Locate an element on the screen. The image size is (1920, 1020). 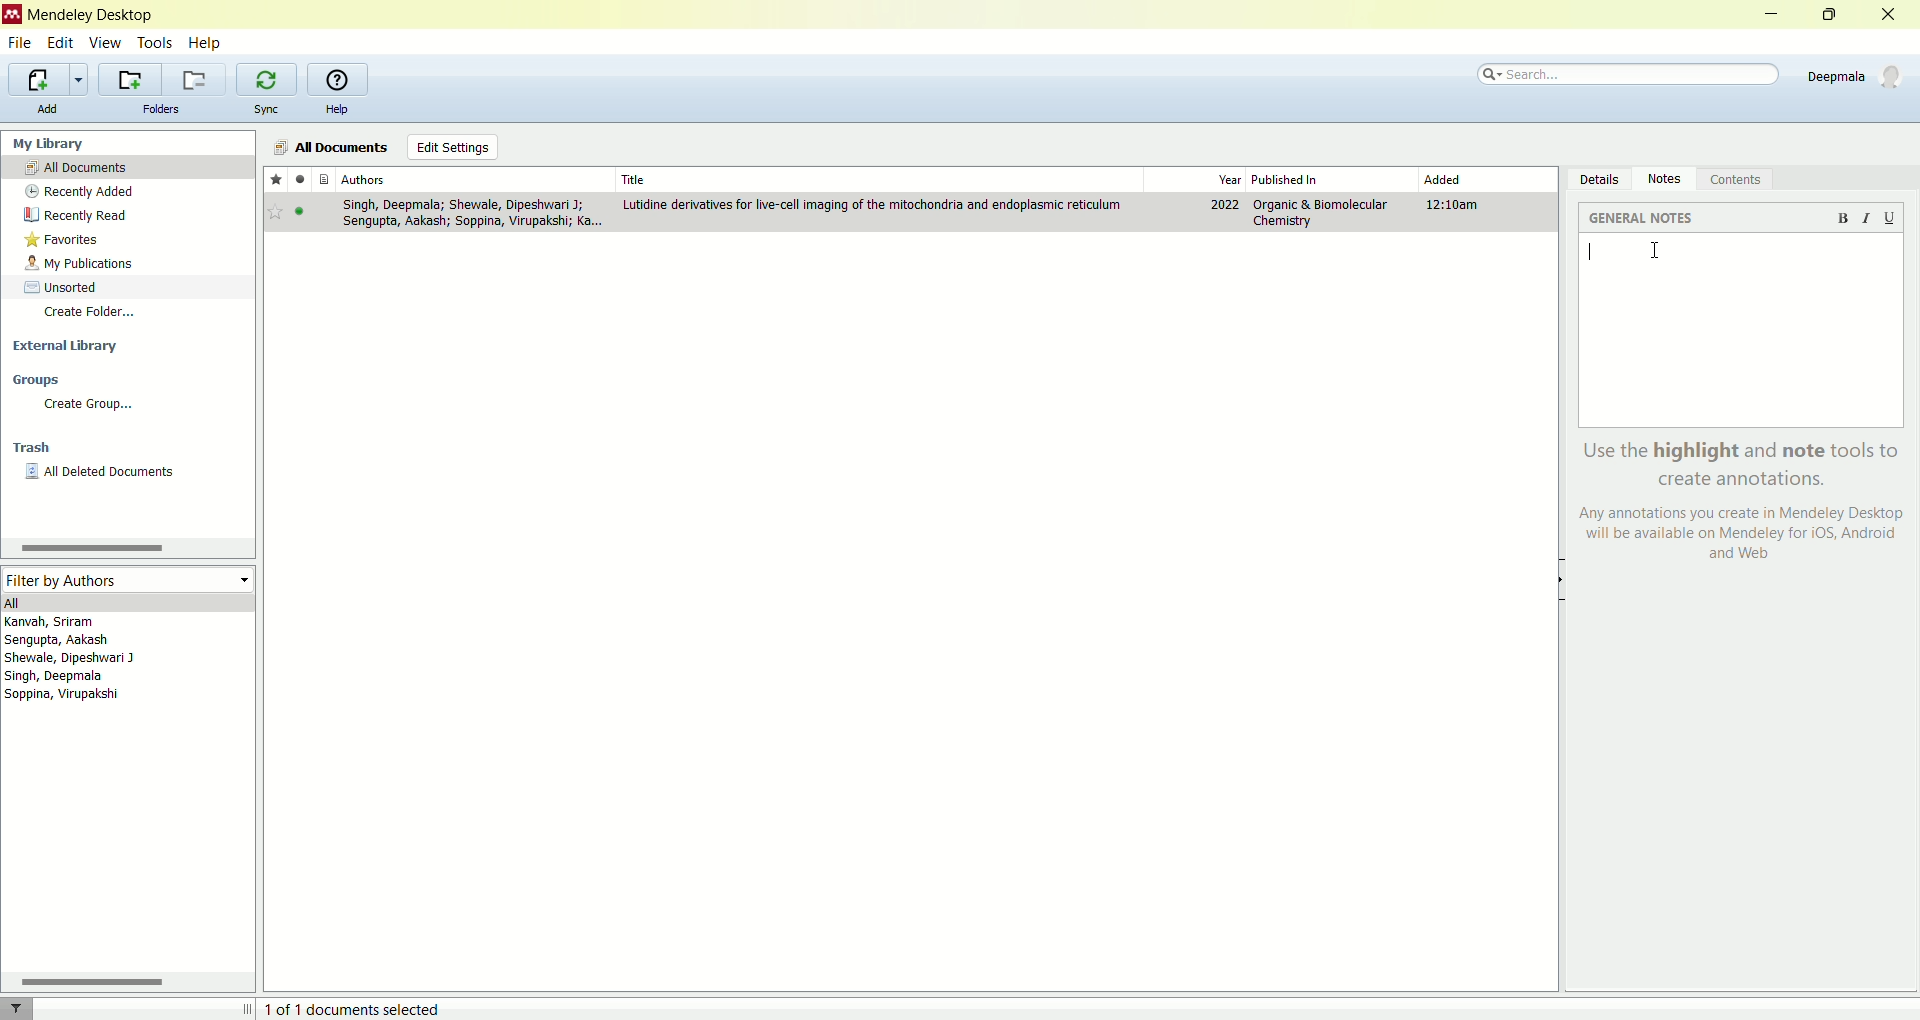
My Library is located at coordinates (130, 142).